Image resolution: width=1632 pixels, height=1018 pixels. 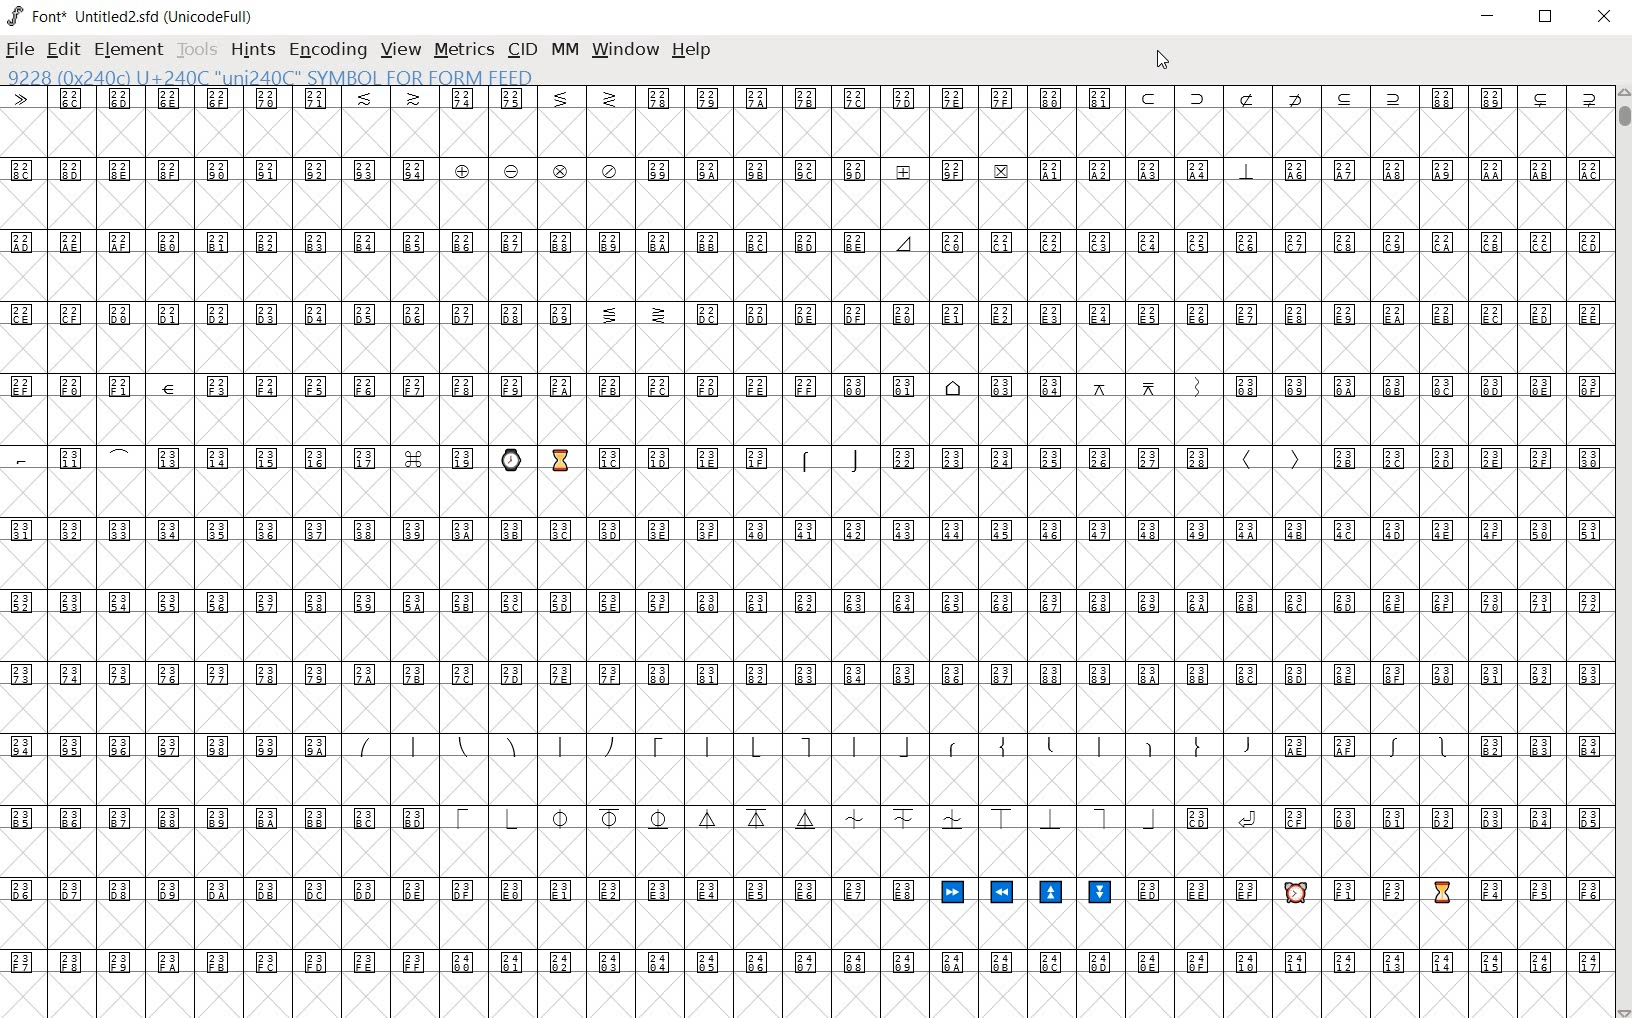 I want to click on cursor, so click(x=1162, y=63).